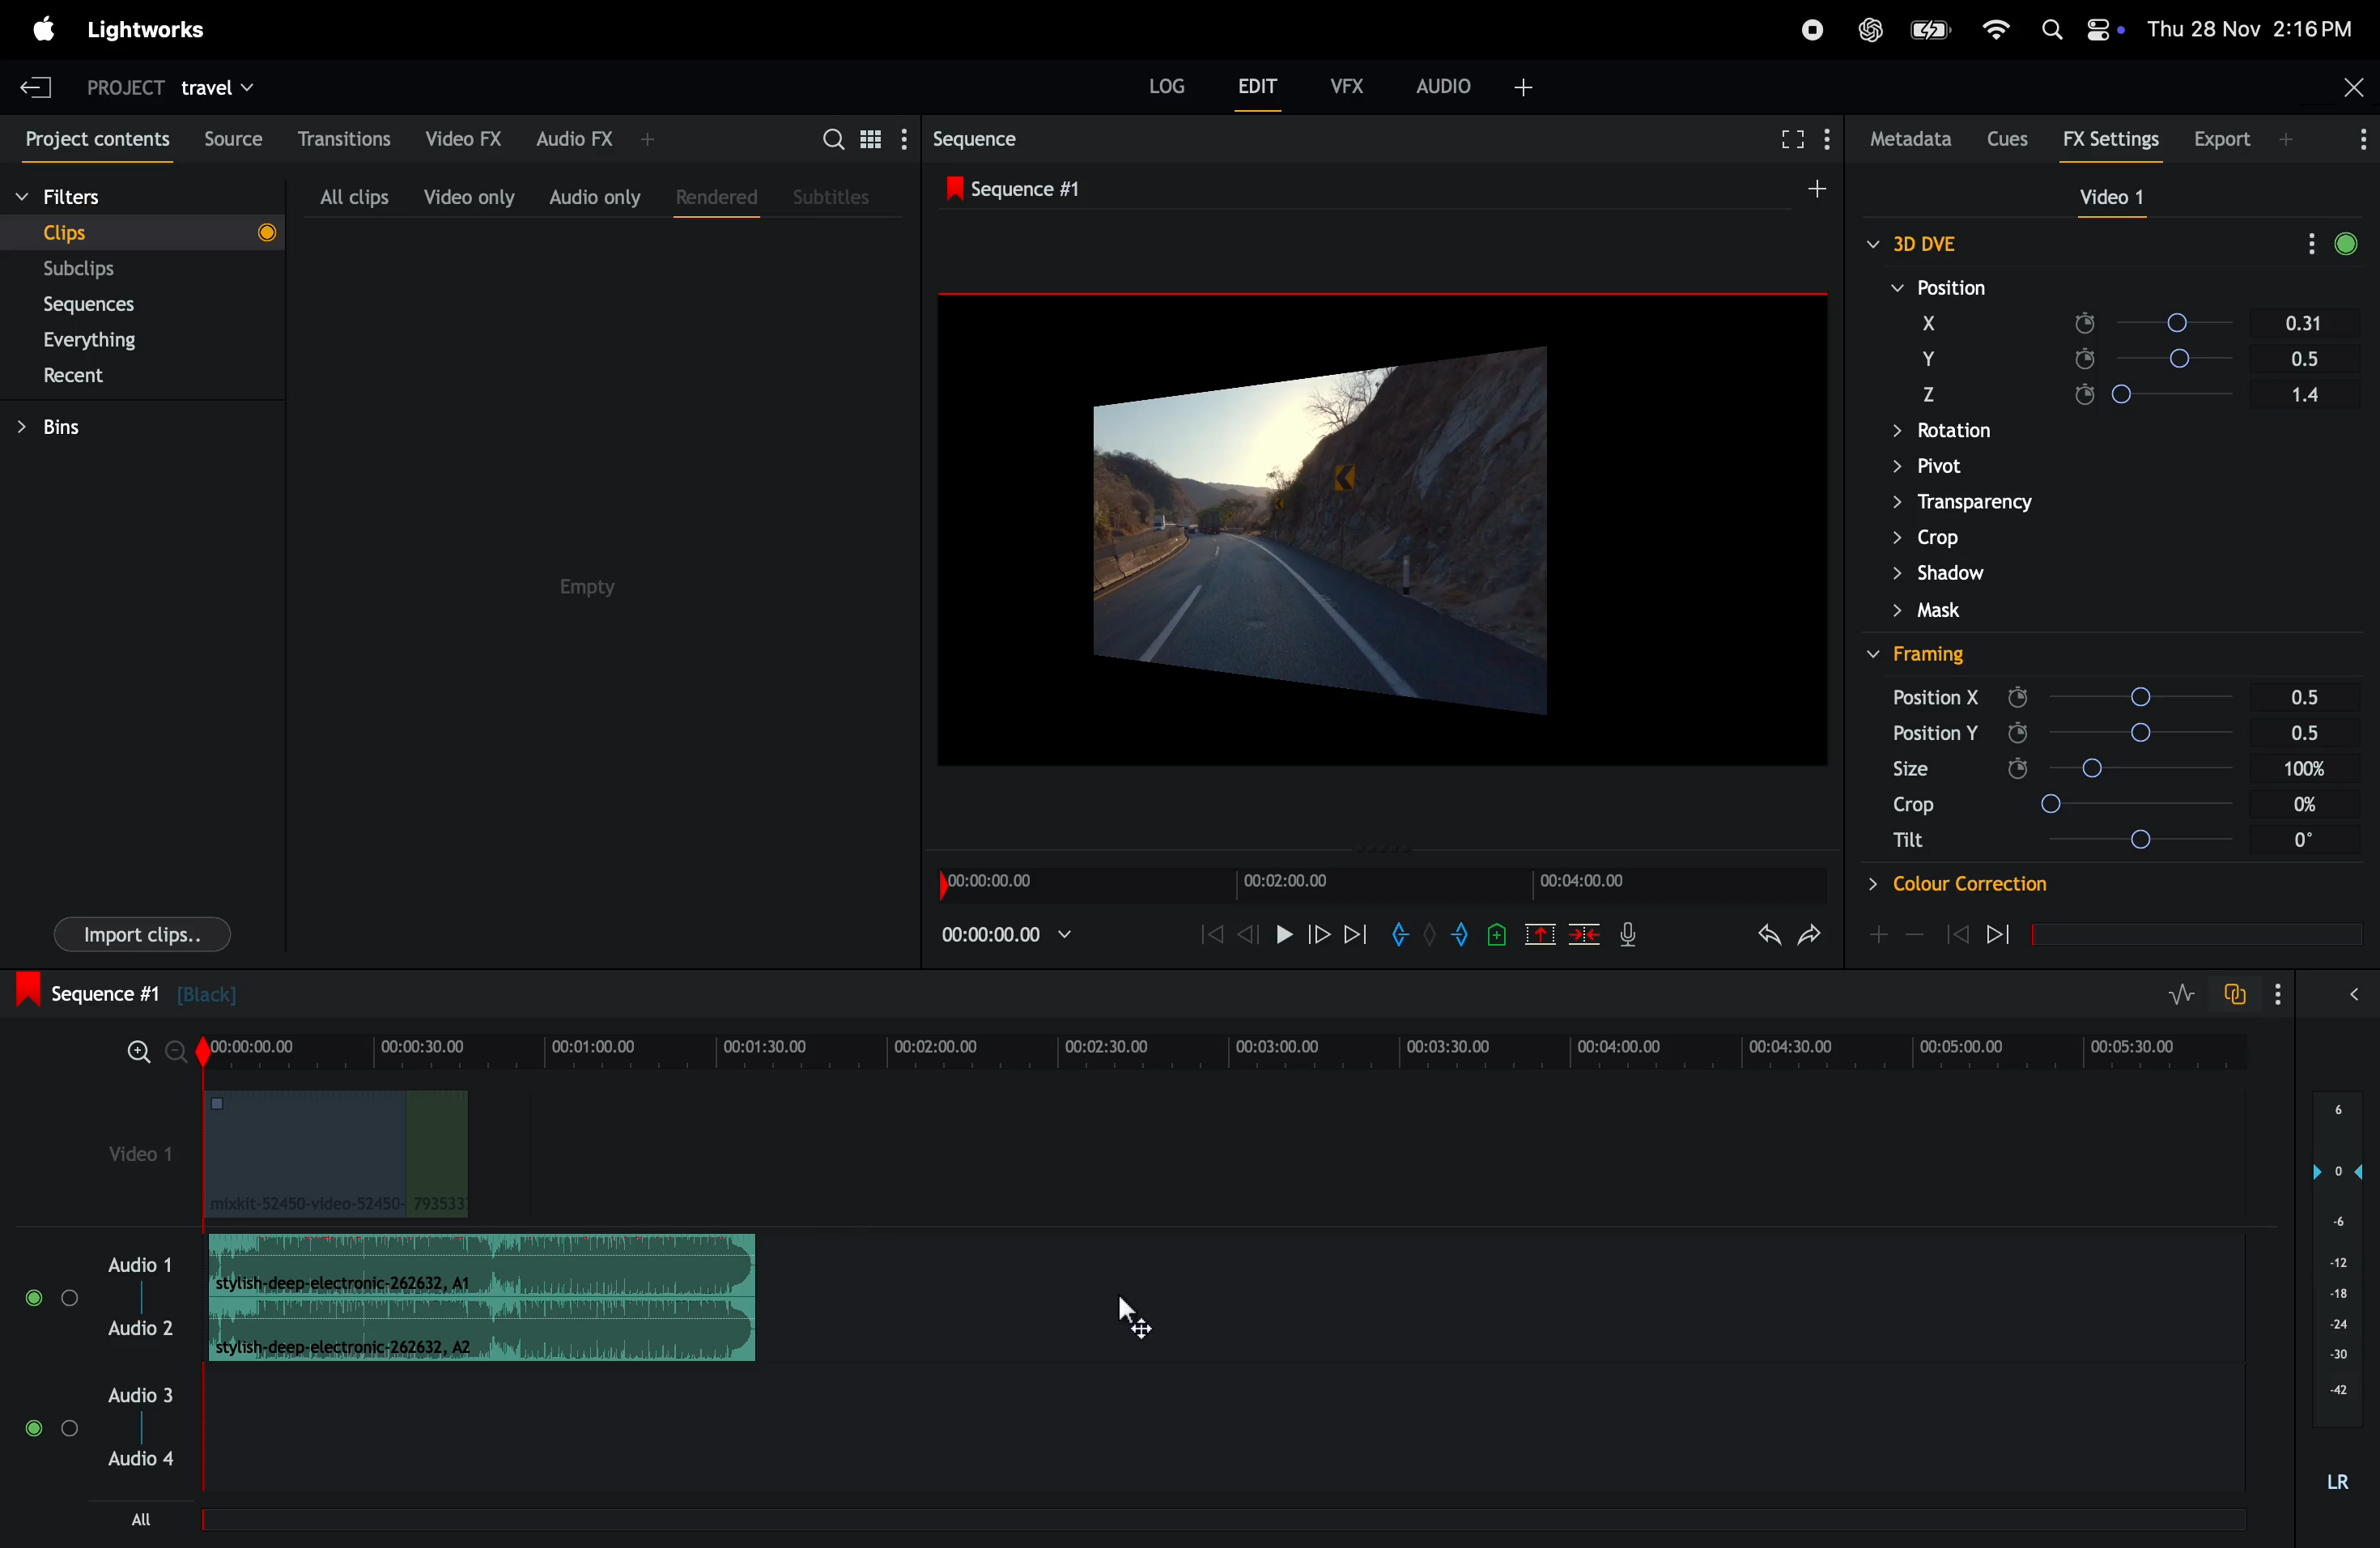  I want to click on import clips, so click(134, 938).